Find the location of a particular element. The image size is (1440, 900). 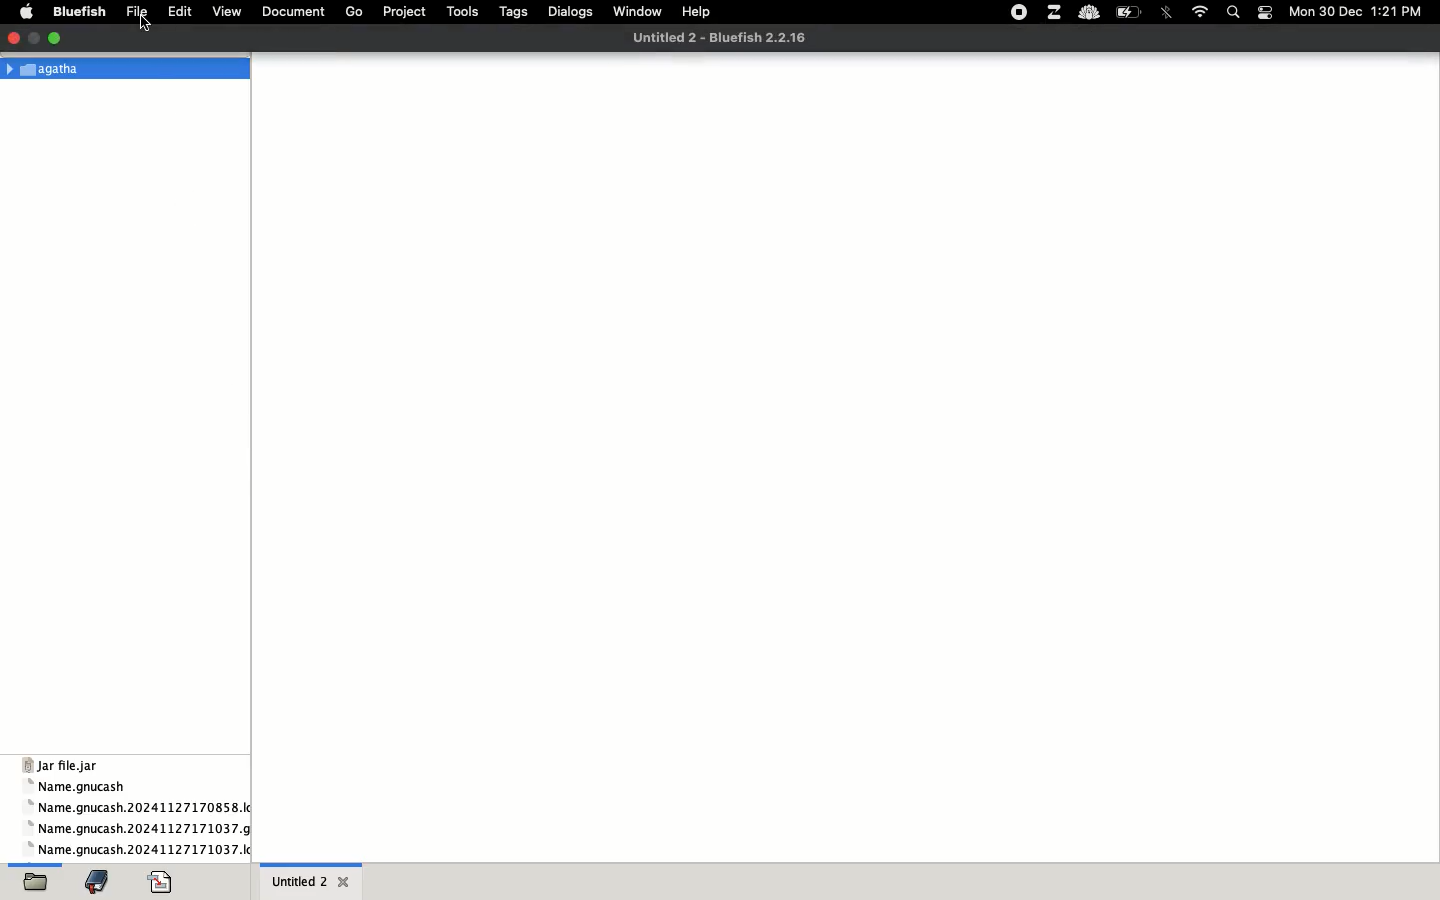

file name and app name is located at coordinates (847, 39).